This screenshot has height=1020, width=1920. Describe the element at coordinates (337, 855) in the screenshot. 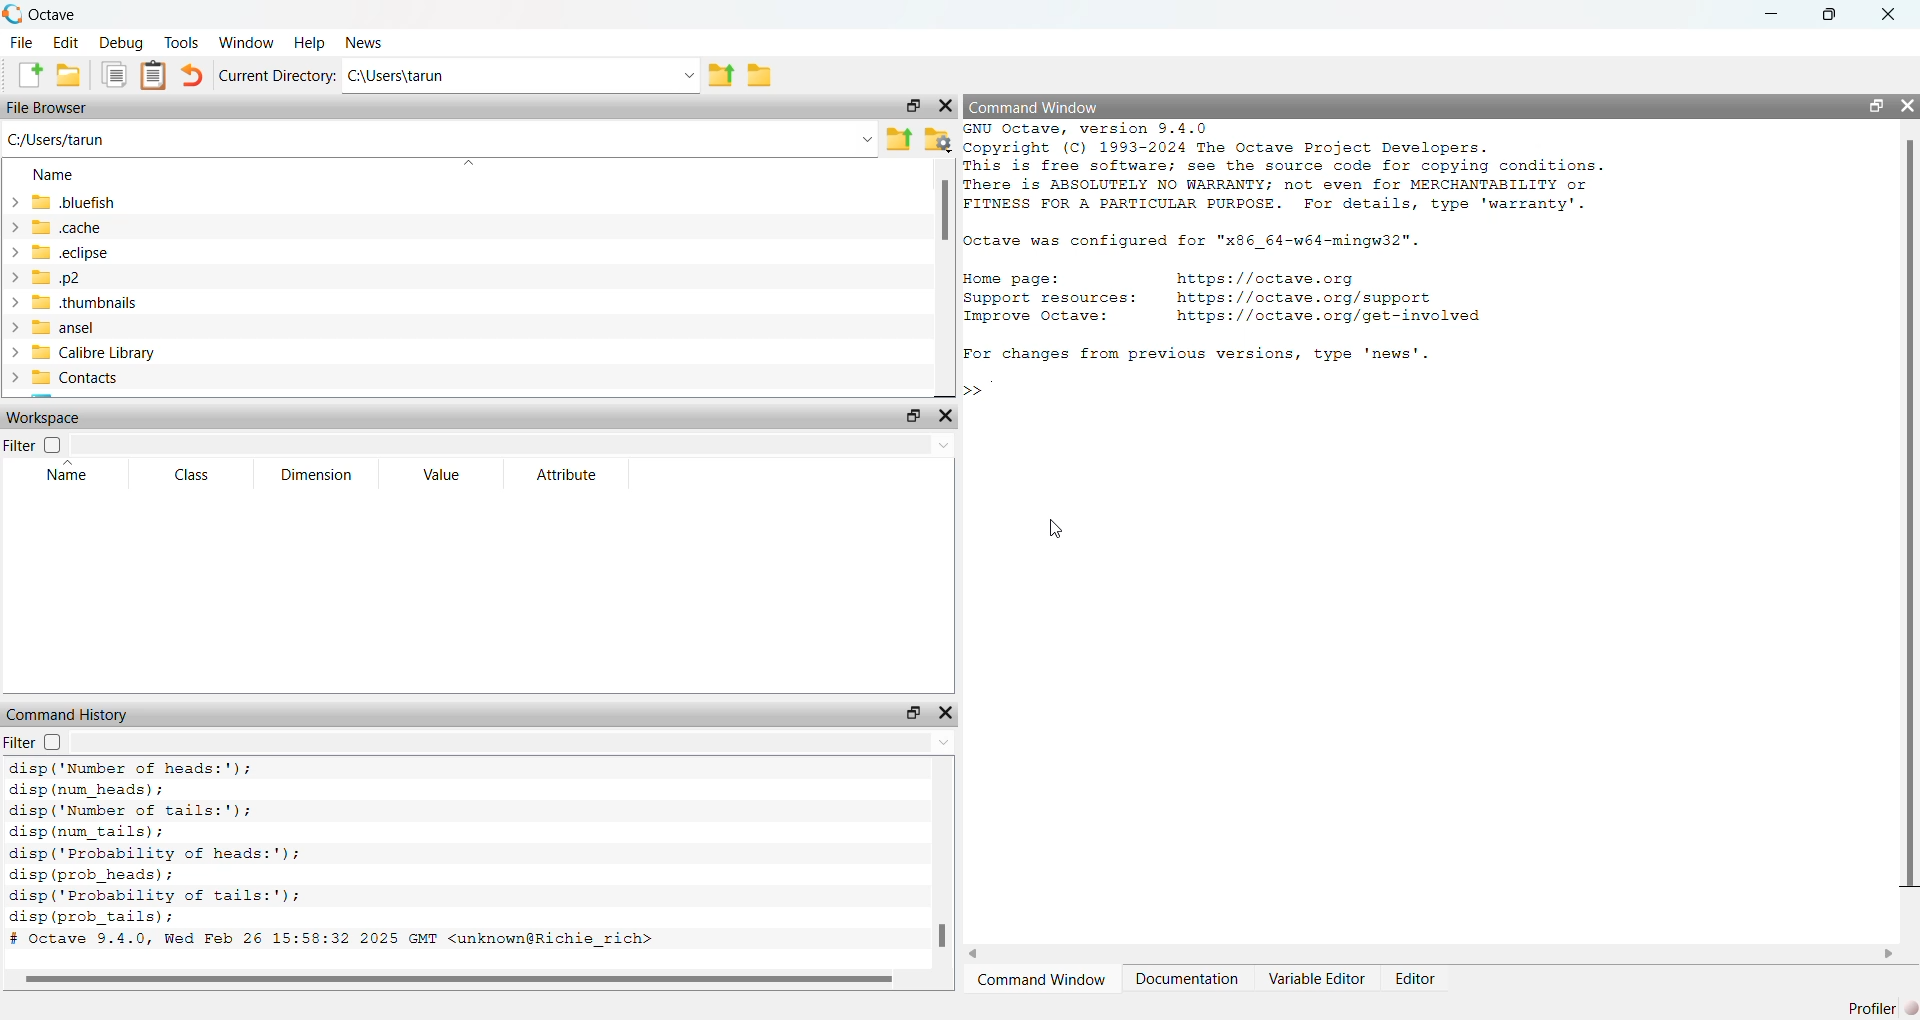

I see `disp ('Number of heads:');

disp (num_heads) ;

disp ('Number of tails:');

disp (num_tails);

disp('Probability of heads:');

disp (prob_heads) ;

disp(' Probability of tails:');

disp (prob_tails);

# Octave 9.4.0, Wed Feb 26 15:58:32 2025 GMT <unknown@Richie_rich>` at that location.